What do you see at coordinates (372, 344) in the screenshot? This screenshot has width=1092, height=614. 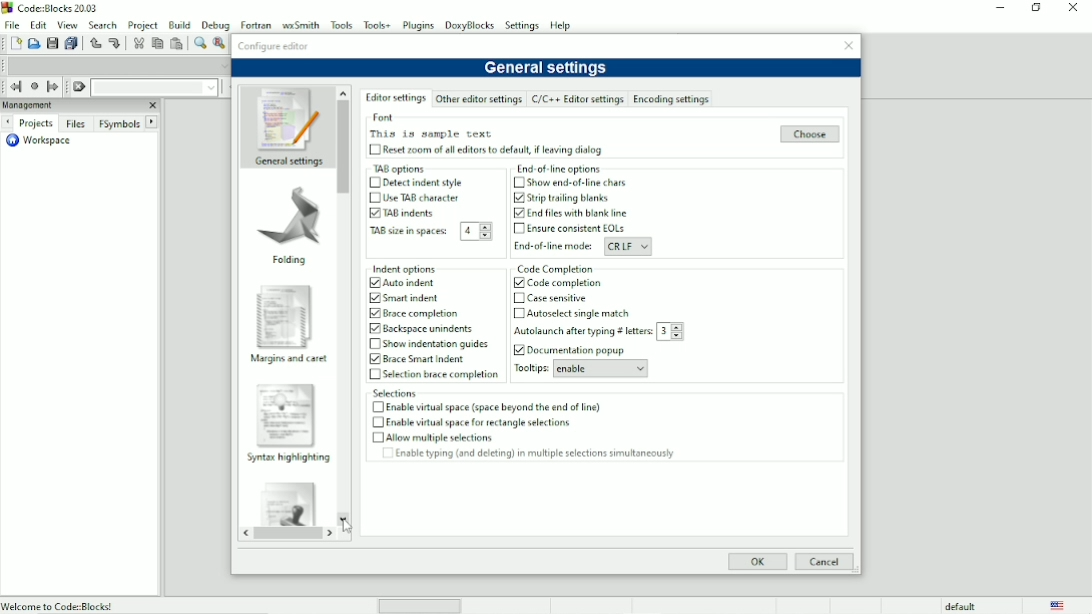 I see `` at bounding box center [372, 344].